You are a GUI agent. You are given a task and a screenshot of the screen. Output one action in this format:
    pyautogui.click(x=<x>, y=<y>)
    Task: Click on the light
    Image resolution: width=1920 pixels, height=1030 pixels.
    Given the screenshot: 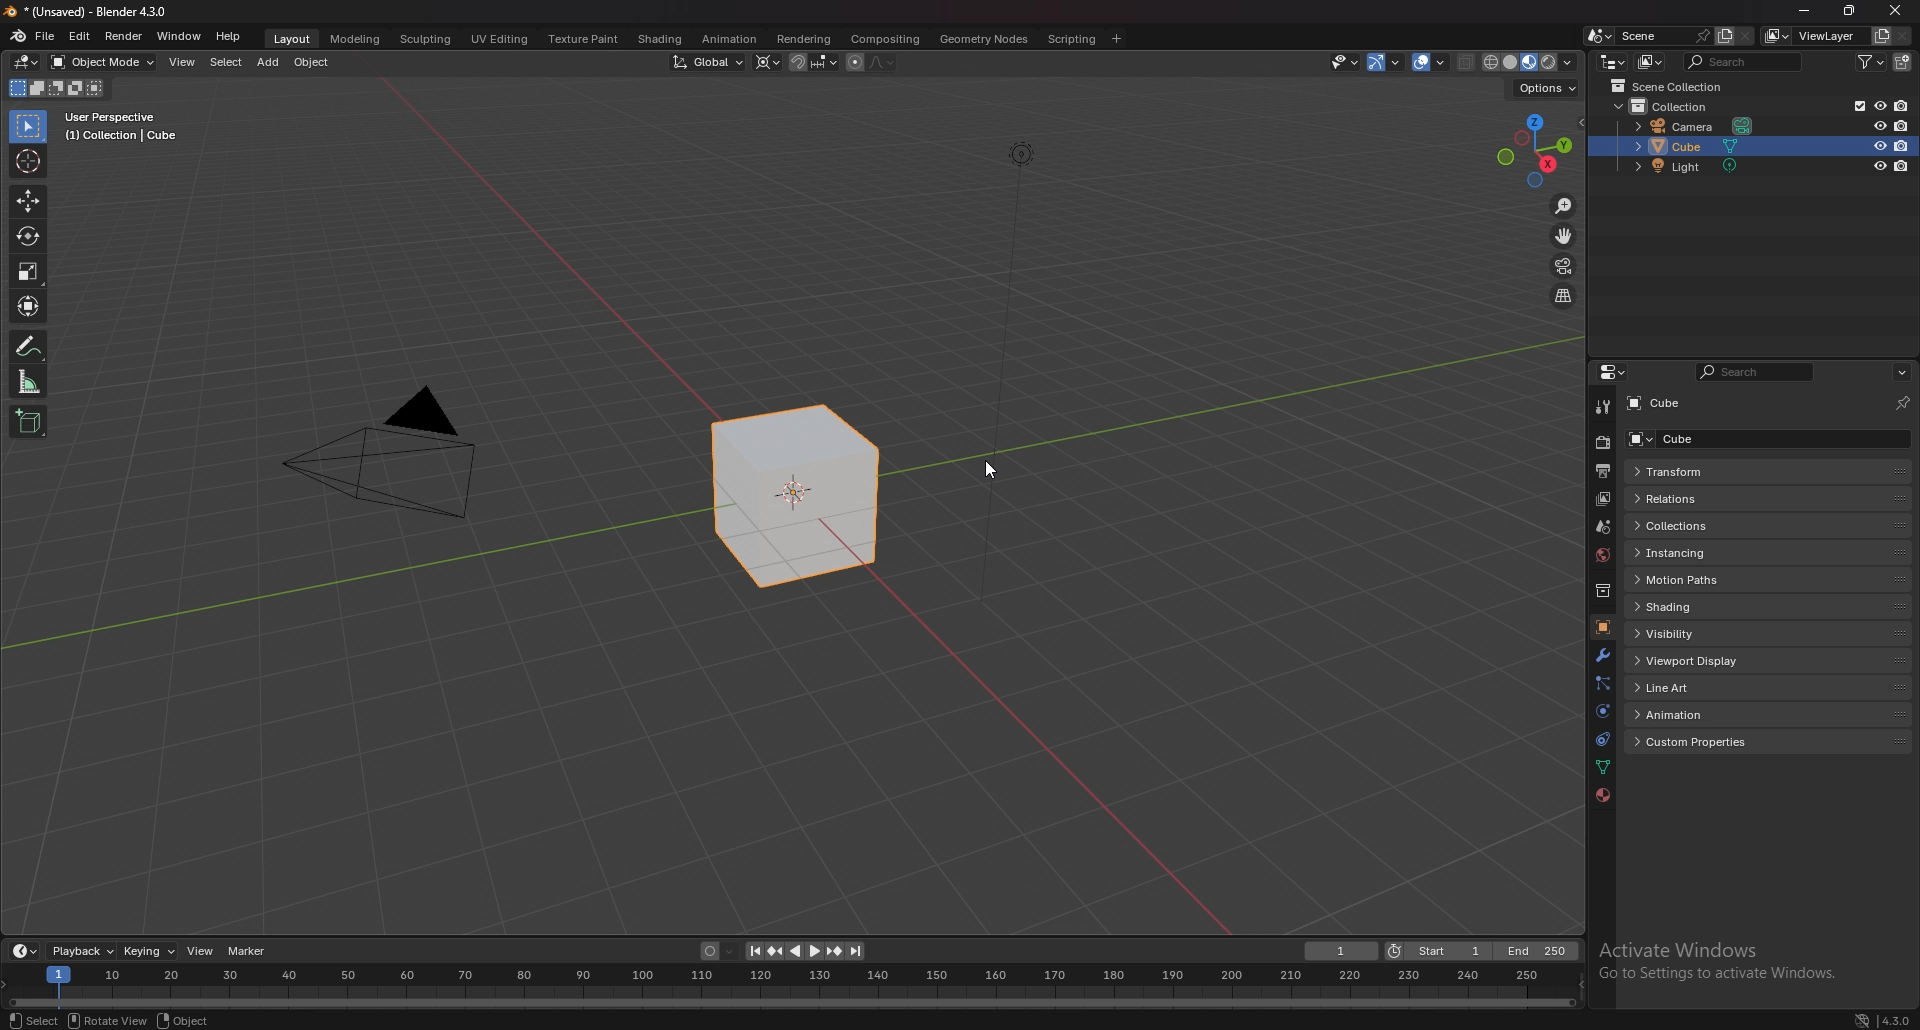 What is the action you would take?
    pyautogui.click(x=1691, y=166)
    